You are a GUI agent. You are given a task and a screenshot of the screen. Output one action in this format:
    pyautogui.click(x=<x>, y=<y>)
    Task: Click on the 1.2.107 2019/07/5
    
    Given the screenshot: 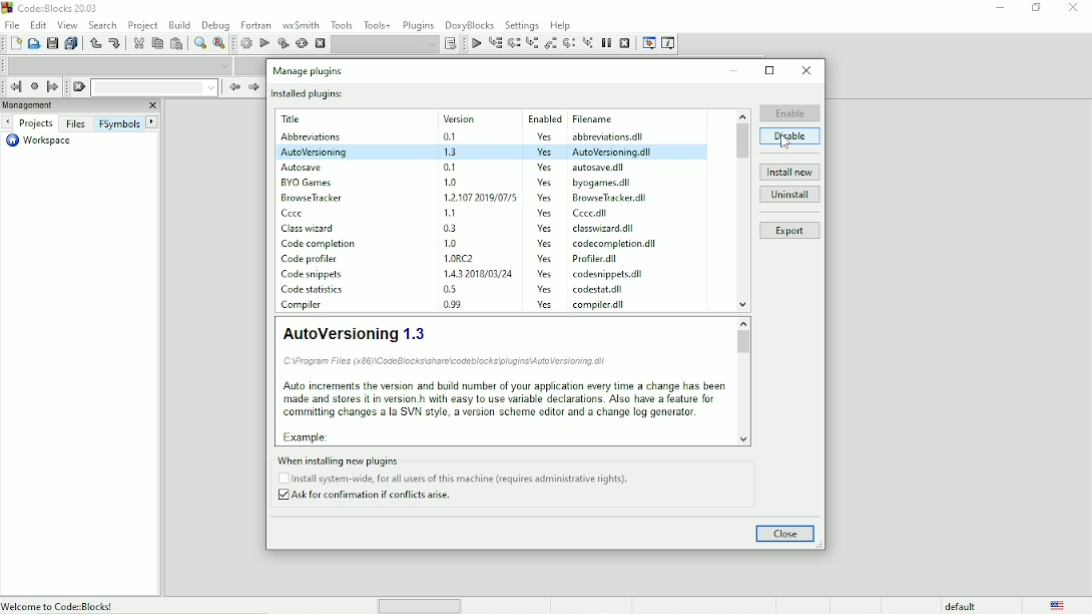 What is the action you would take?
    pyautogui.click(x=482, y=196)
    